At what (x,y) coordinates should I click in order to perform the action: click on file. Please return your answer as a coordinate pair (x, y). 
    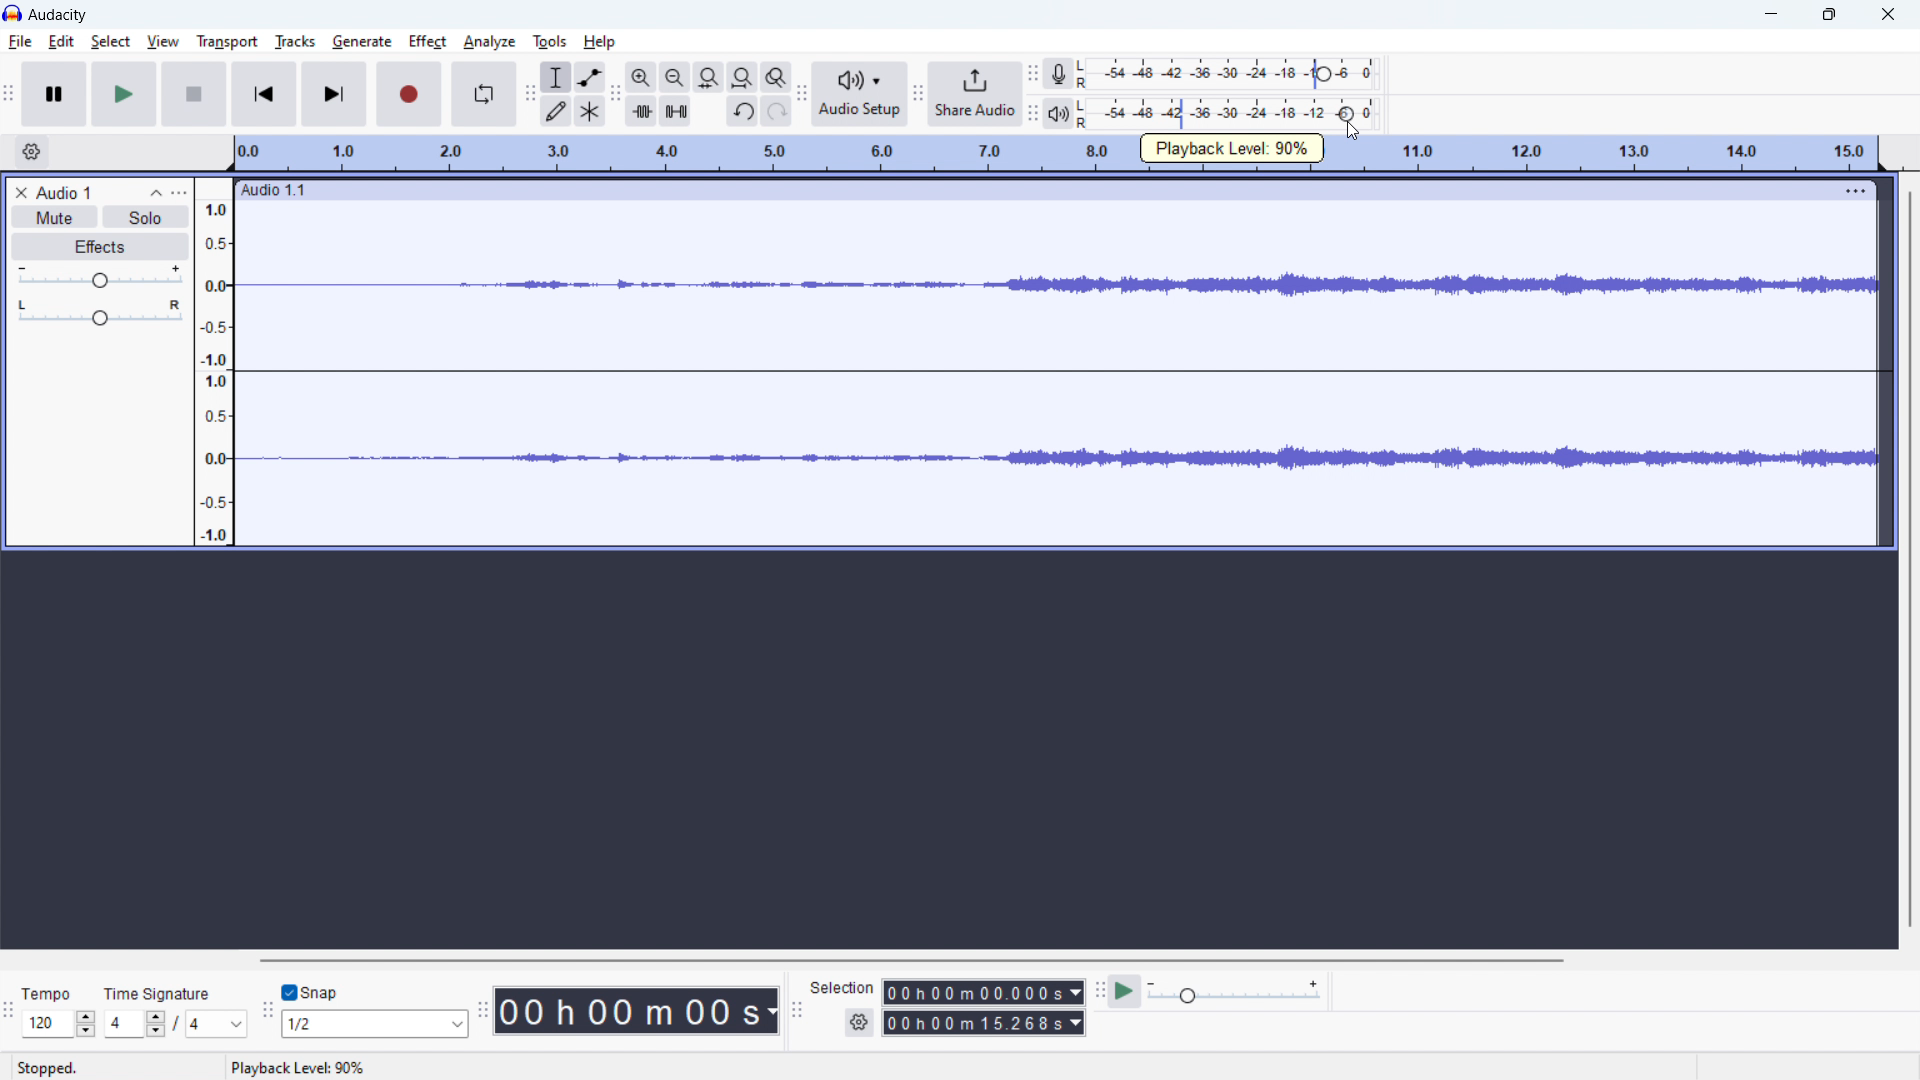
    Looking at the image, I should click on (20, 41).